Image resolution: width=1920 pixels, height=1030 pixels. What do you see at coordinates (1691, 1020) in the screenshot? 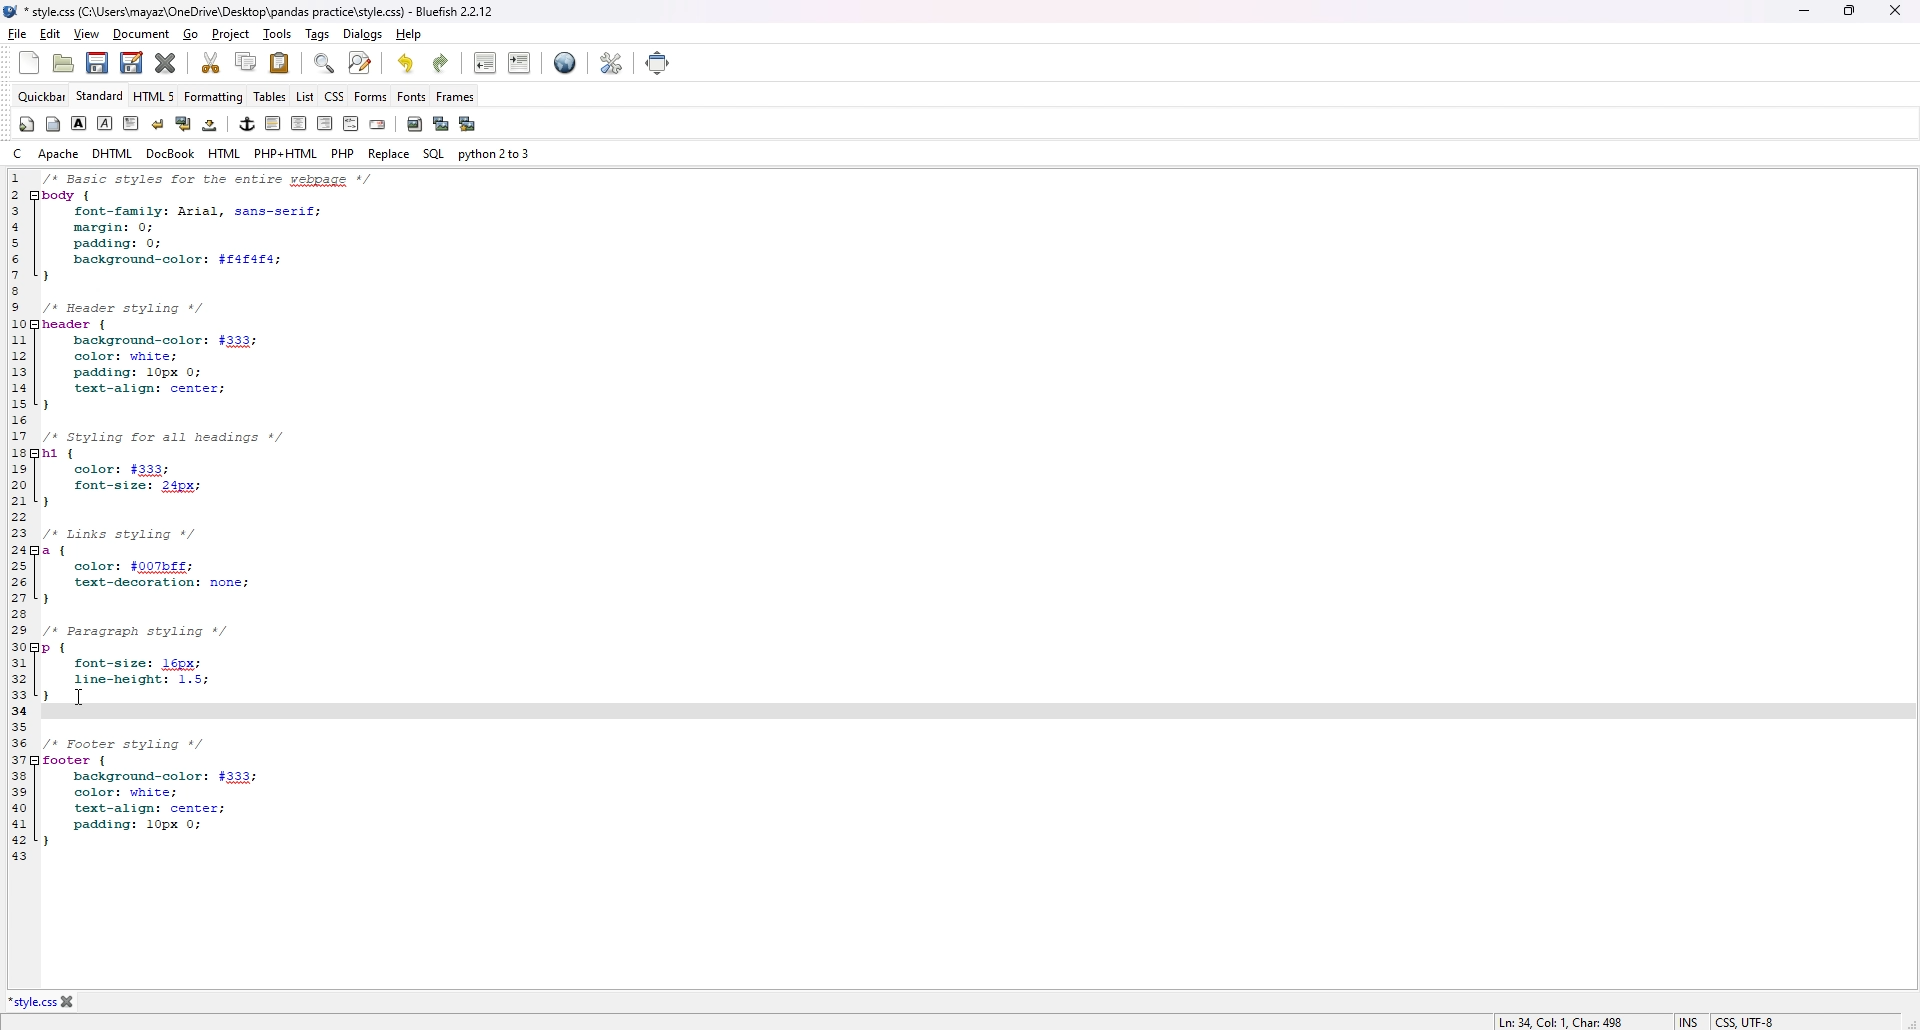
I see `INS` at bounding box center [1691, 1020].